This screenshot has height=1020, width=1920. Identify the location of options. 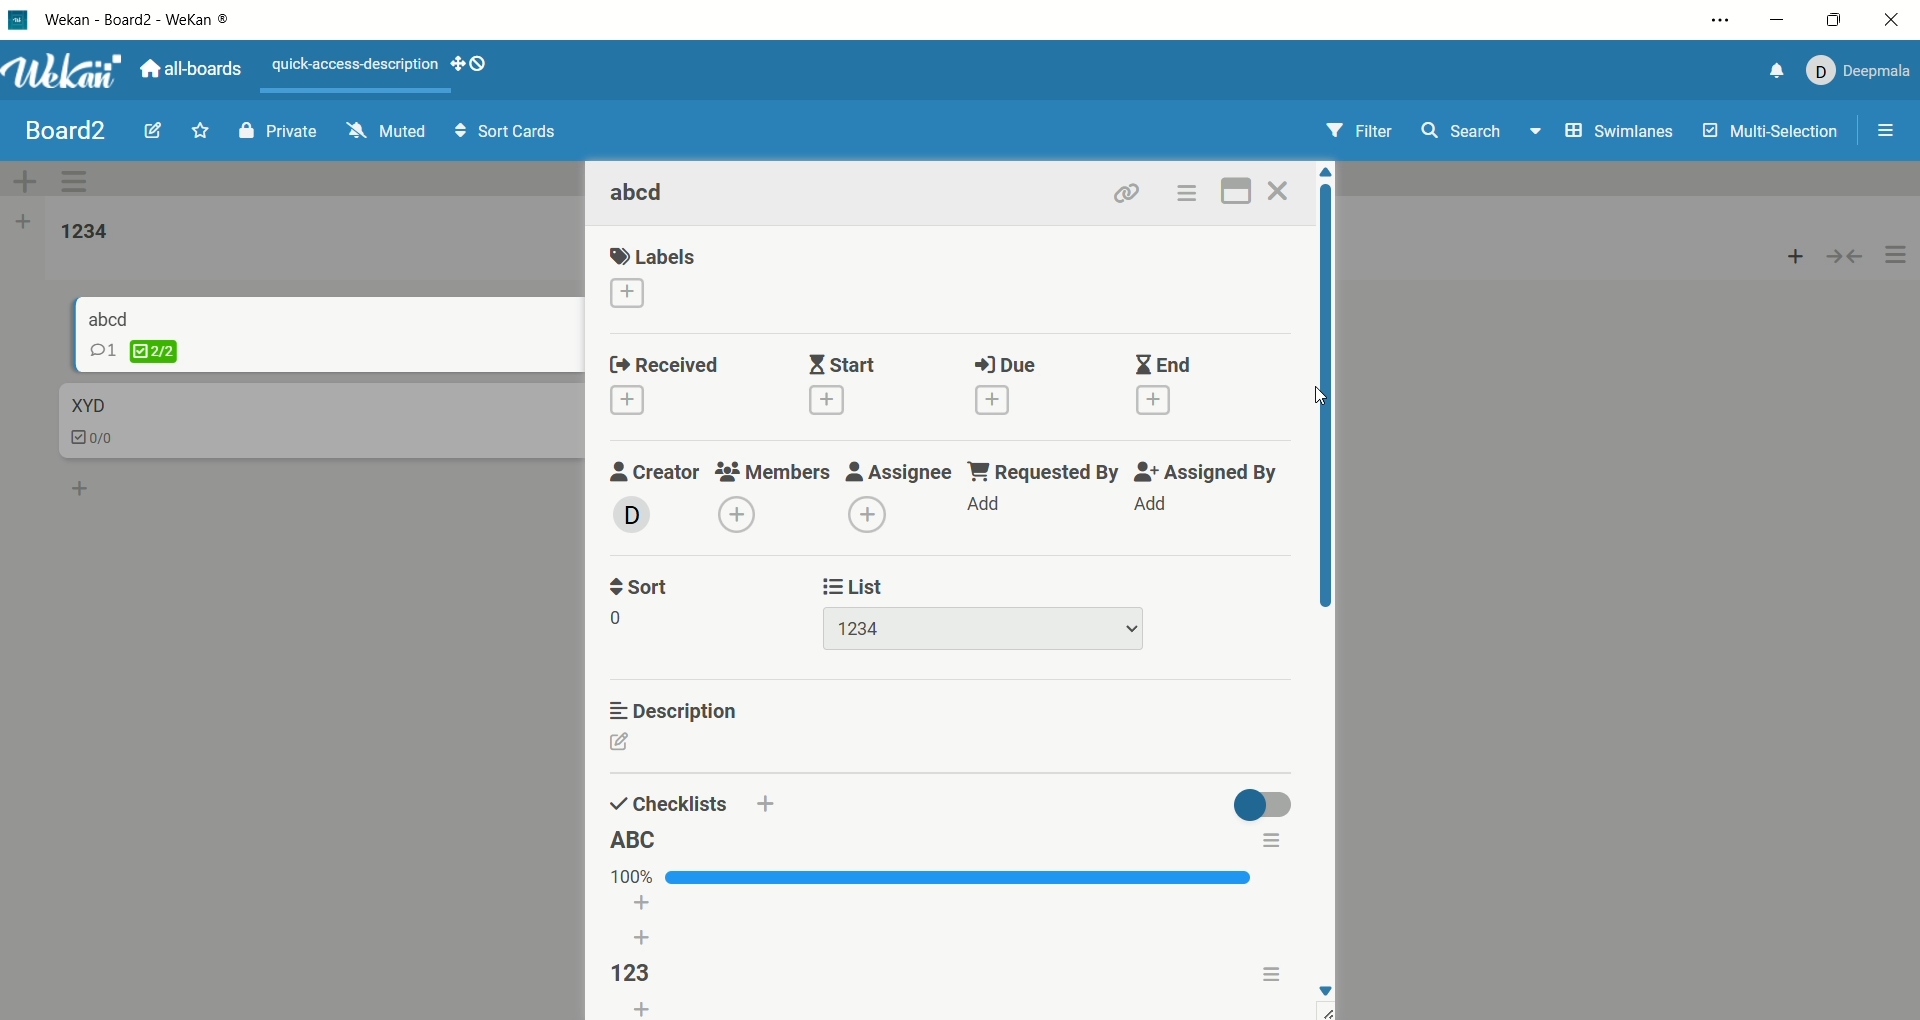
(1897, 256).